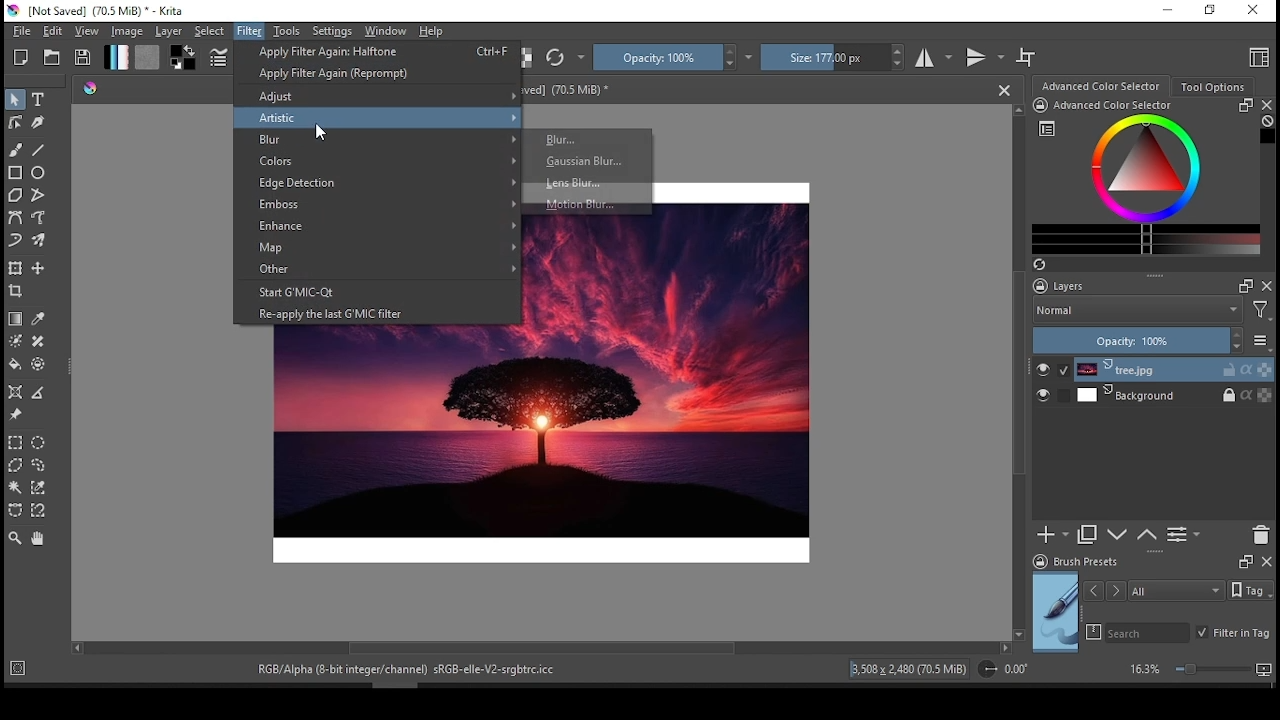 This screenshot has width=1280, height=720. I want to click on paint brush tool, so click(16, 149).